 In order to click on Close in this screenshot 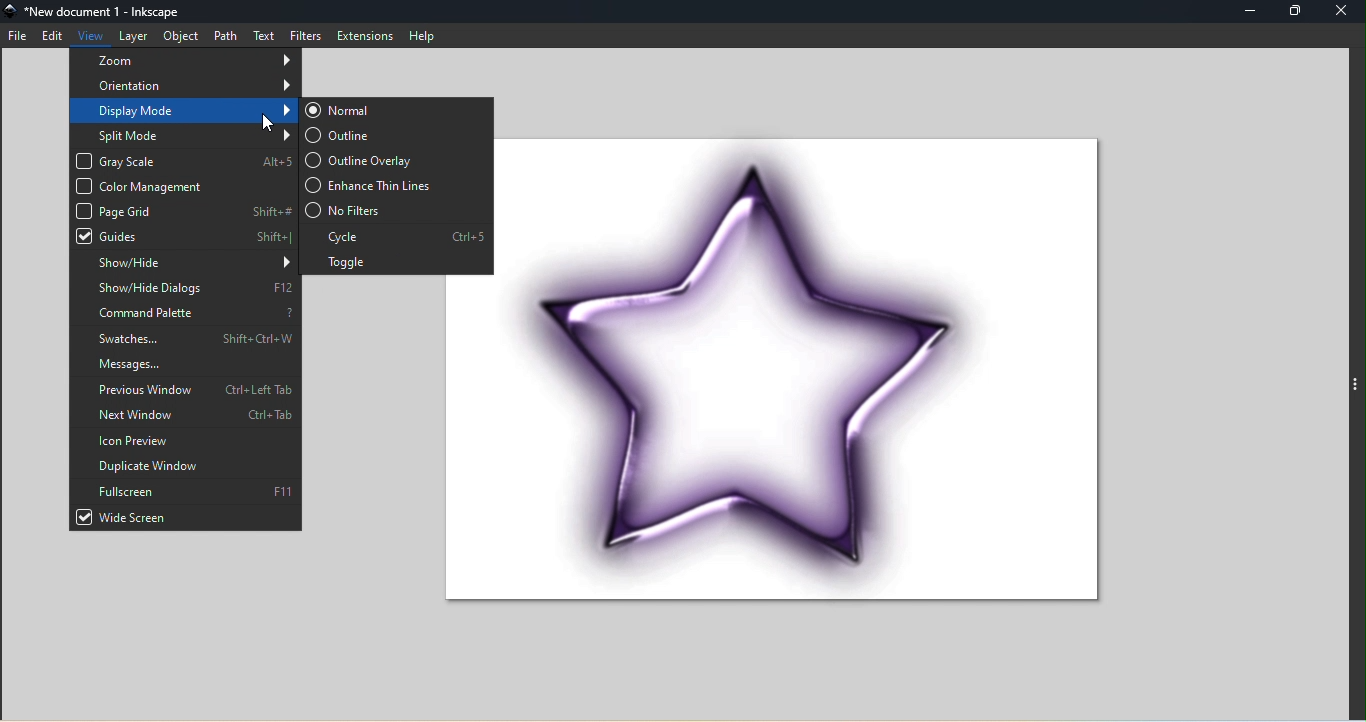, I will do `click(1345, 10)`.